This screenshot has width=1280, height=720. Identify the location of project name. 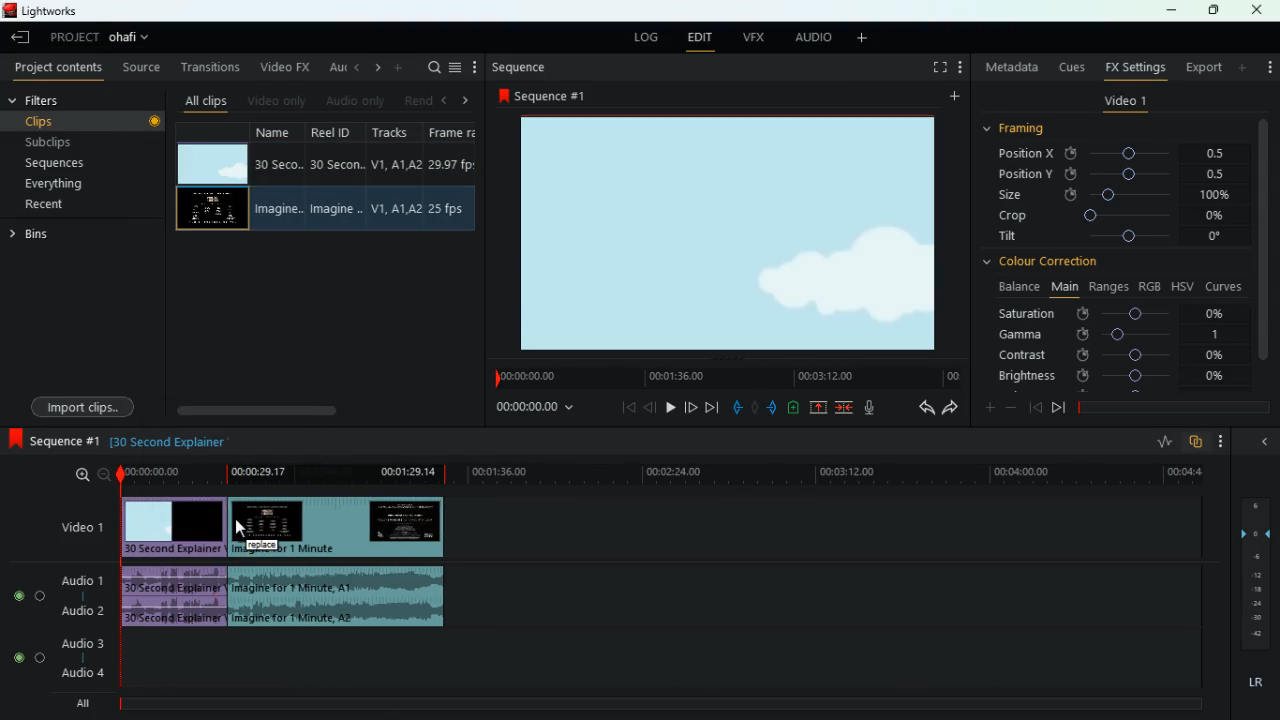
(133, 39).